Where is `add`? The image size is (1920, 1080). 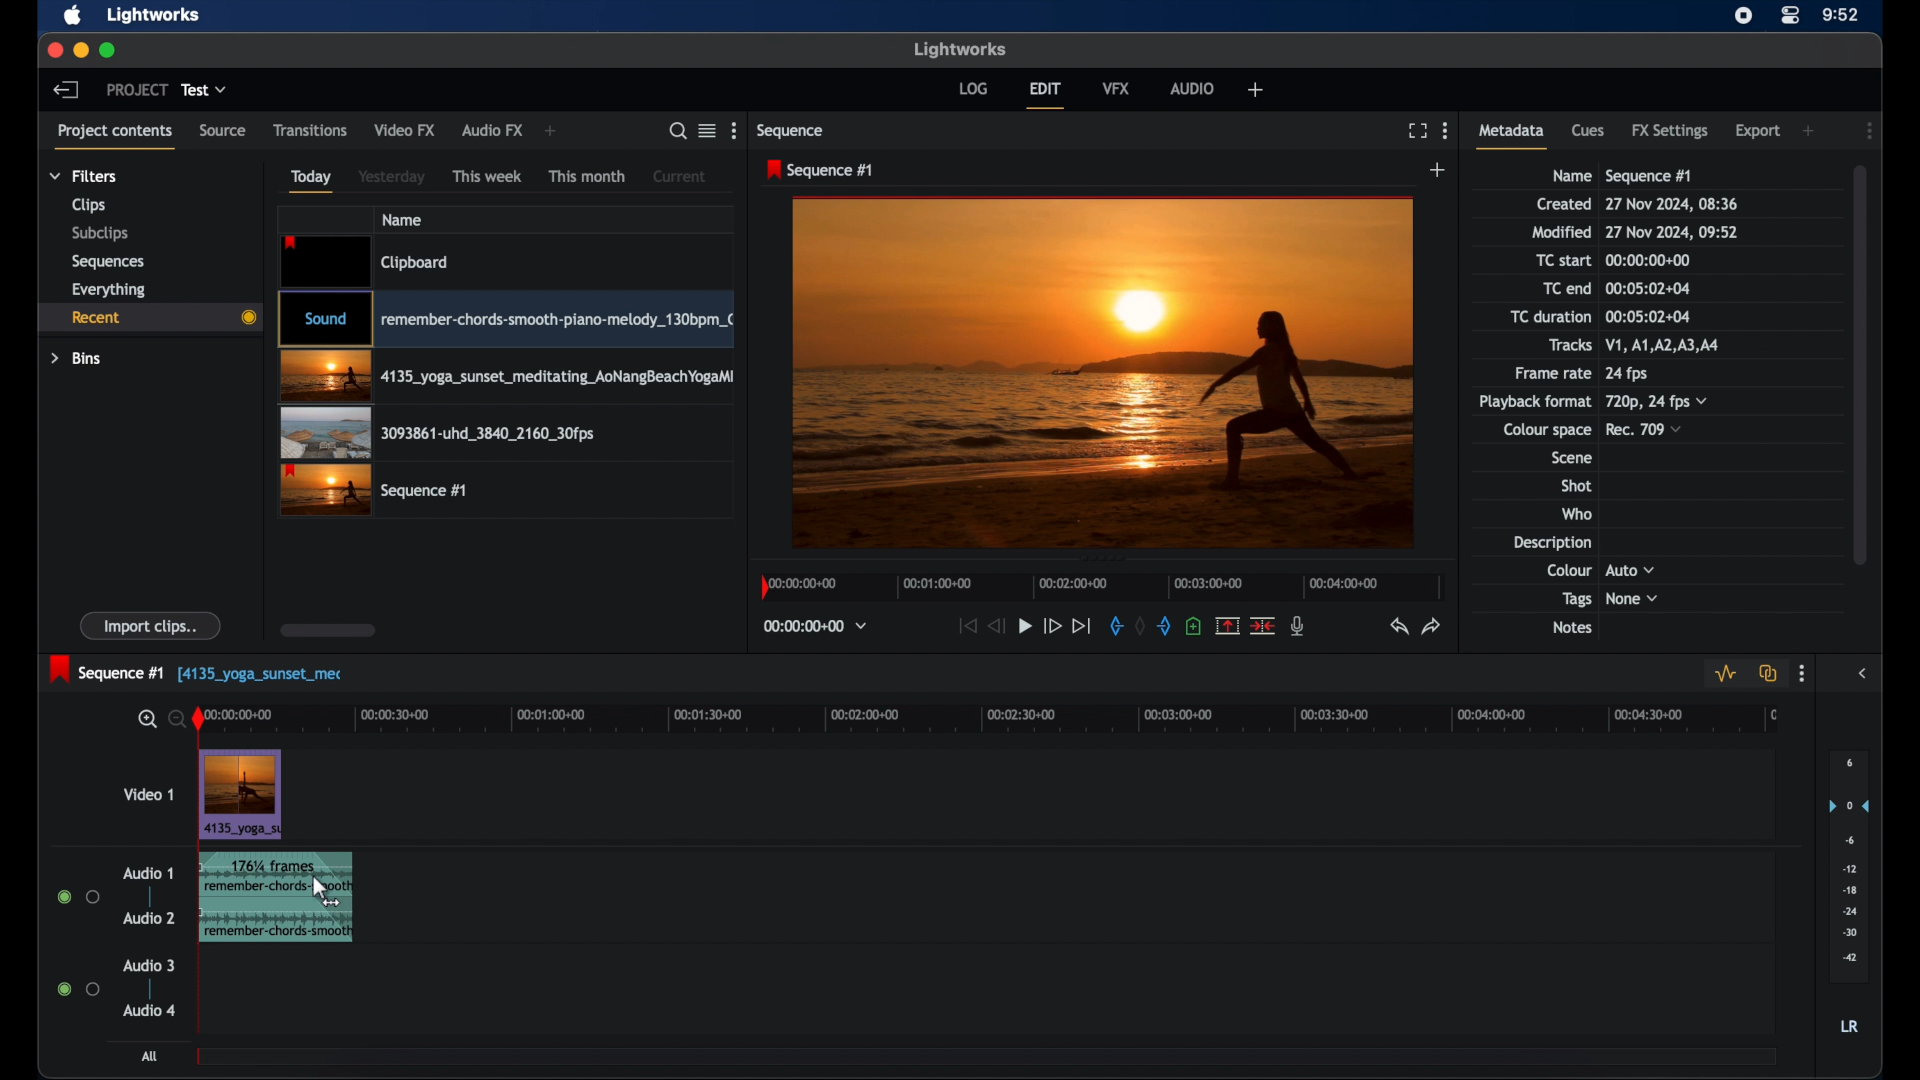
add is located at coordinates (1255, 90).